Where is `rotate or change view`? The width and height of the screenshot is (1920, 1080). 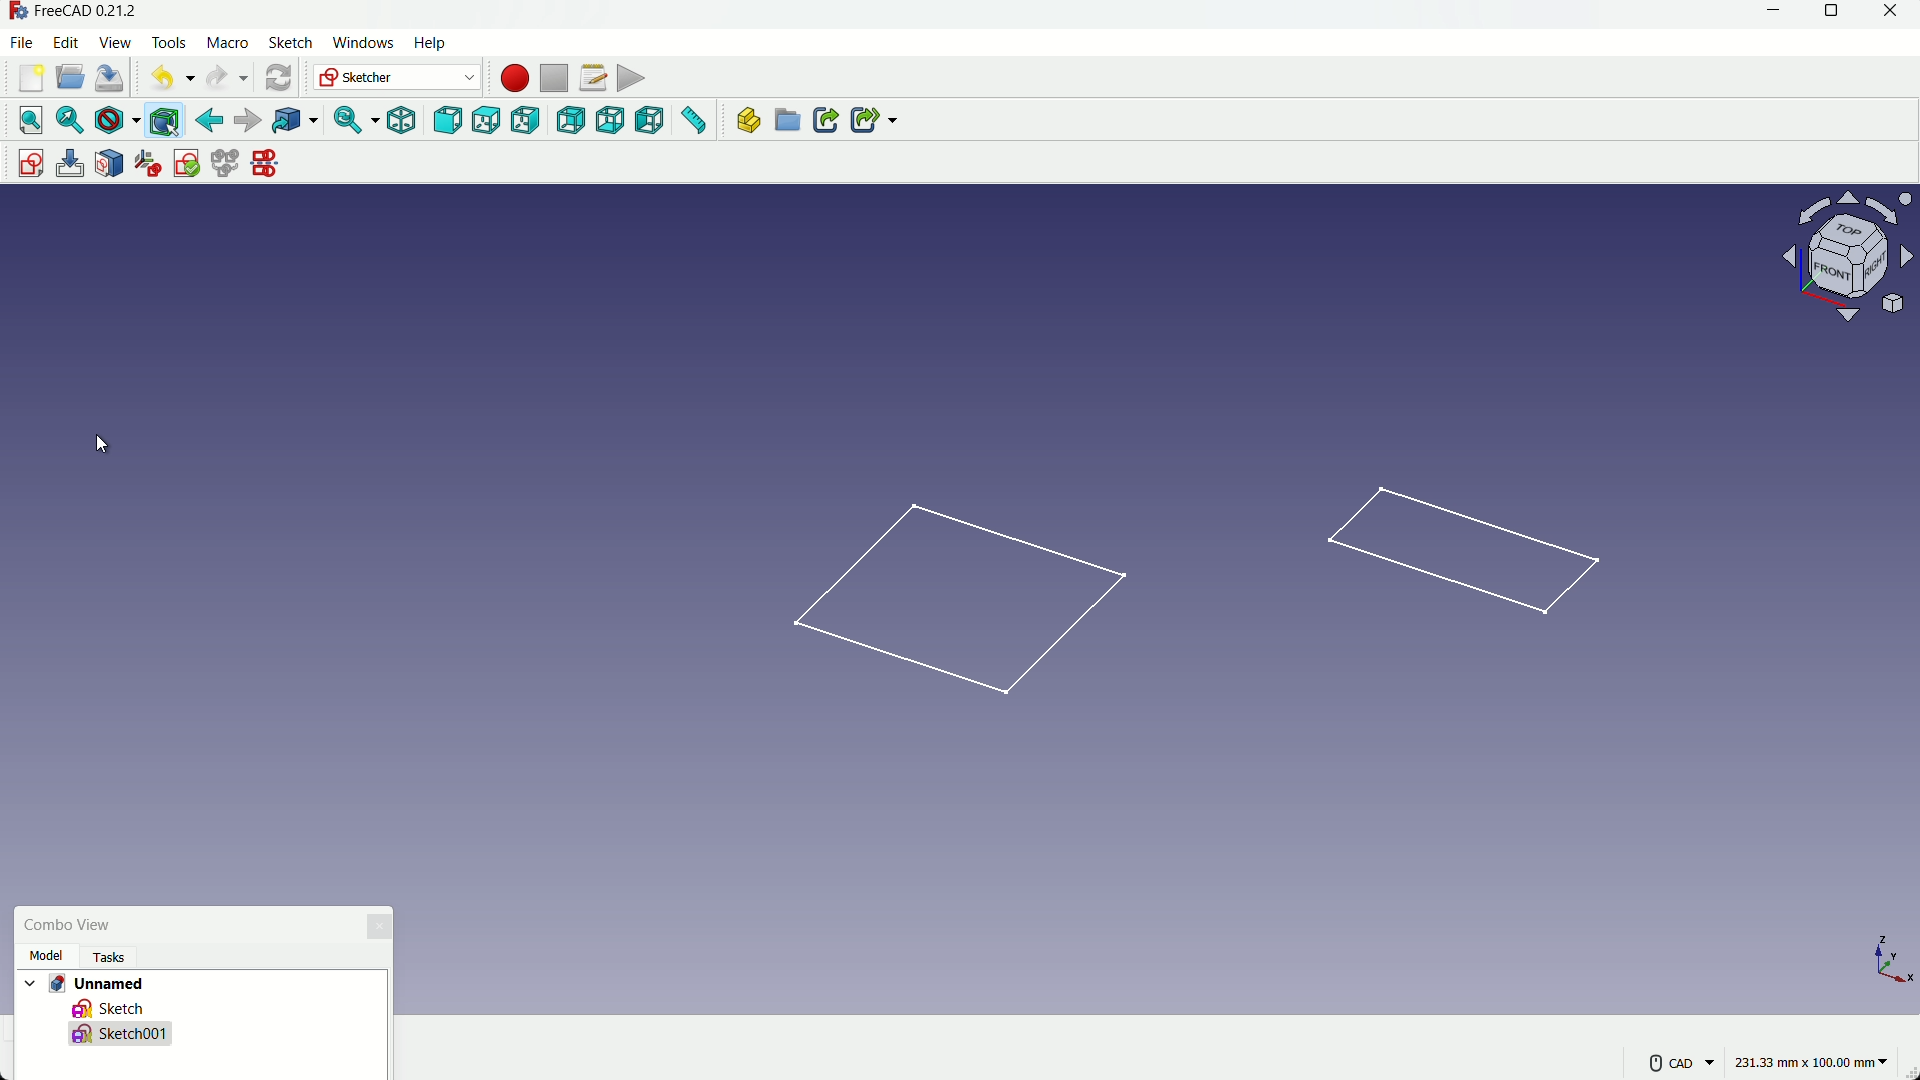 rotate or change view is located at coordinates (1850, 254).